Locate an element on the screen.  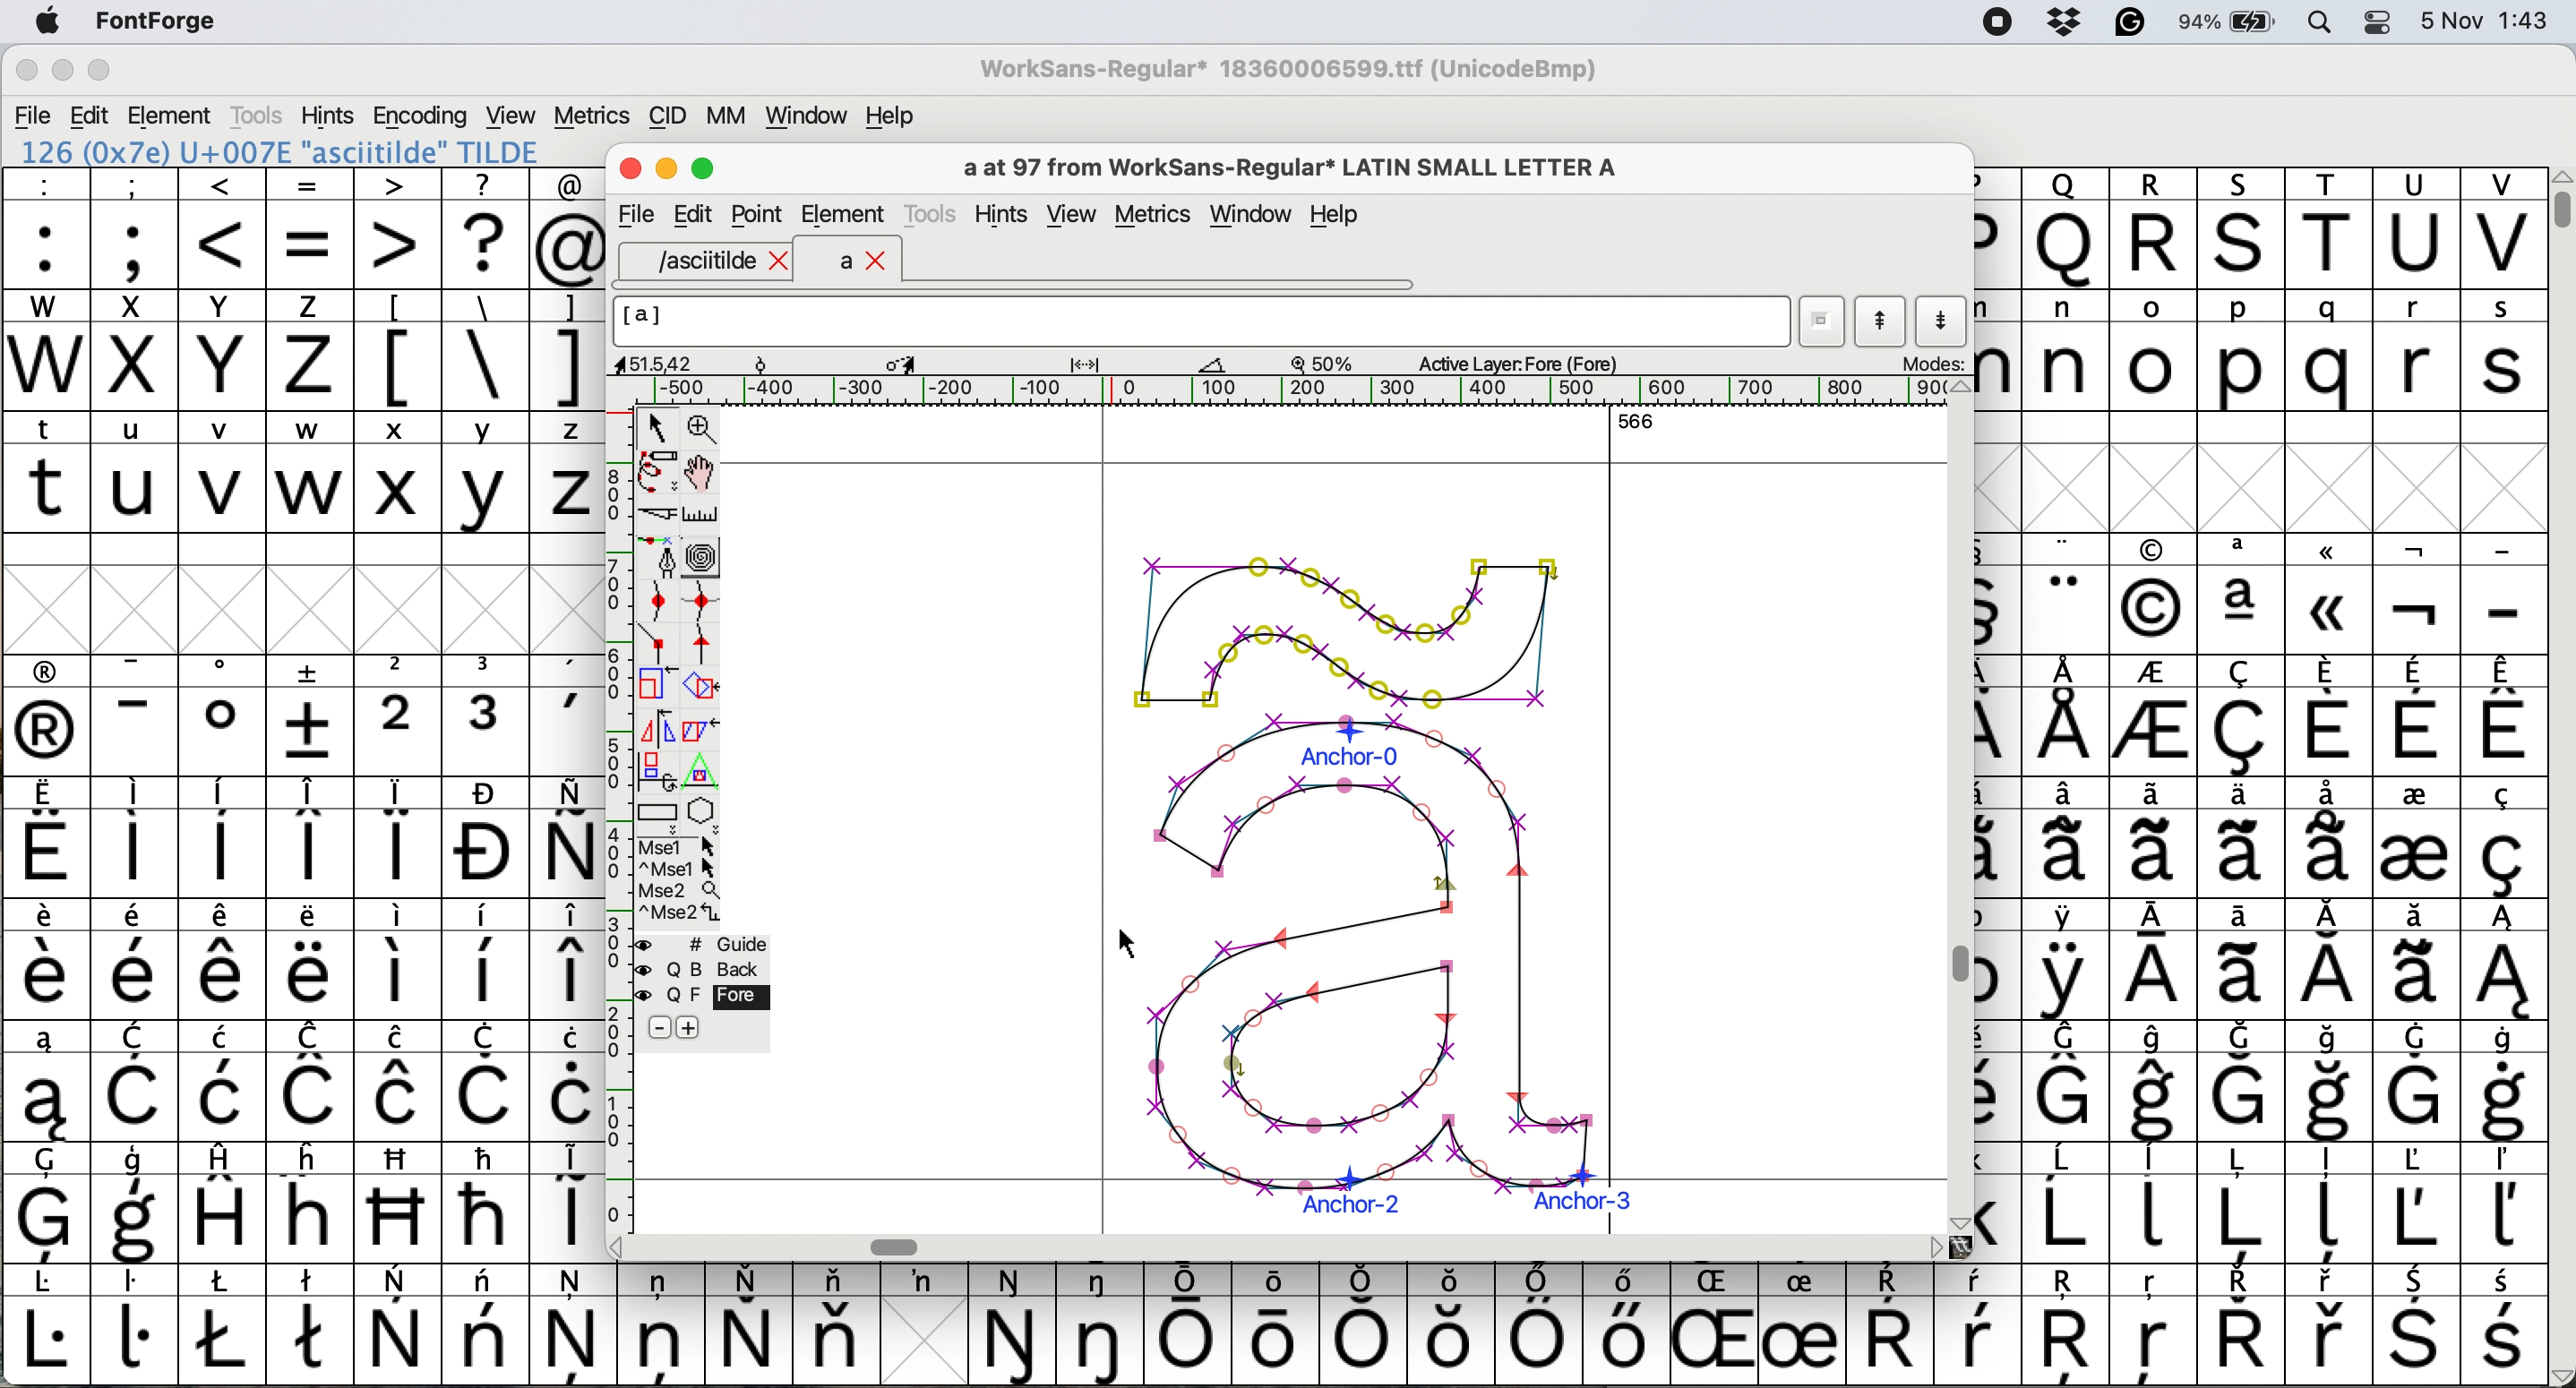
mm is located at coordinates (725, 115).